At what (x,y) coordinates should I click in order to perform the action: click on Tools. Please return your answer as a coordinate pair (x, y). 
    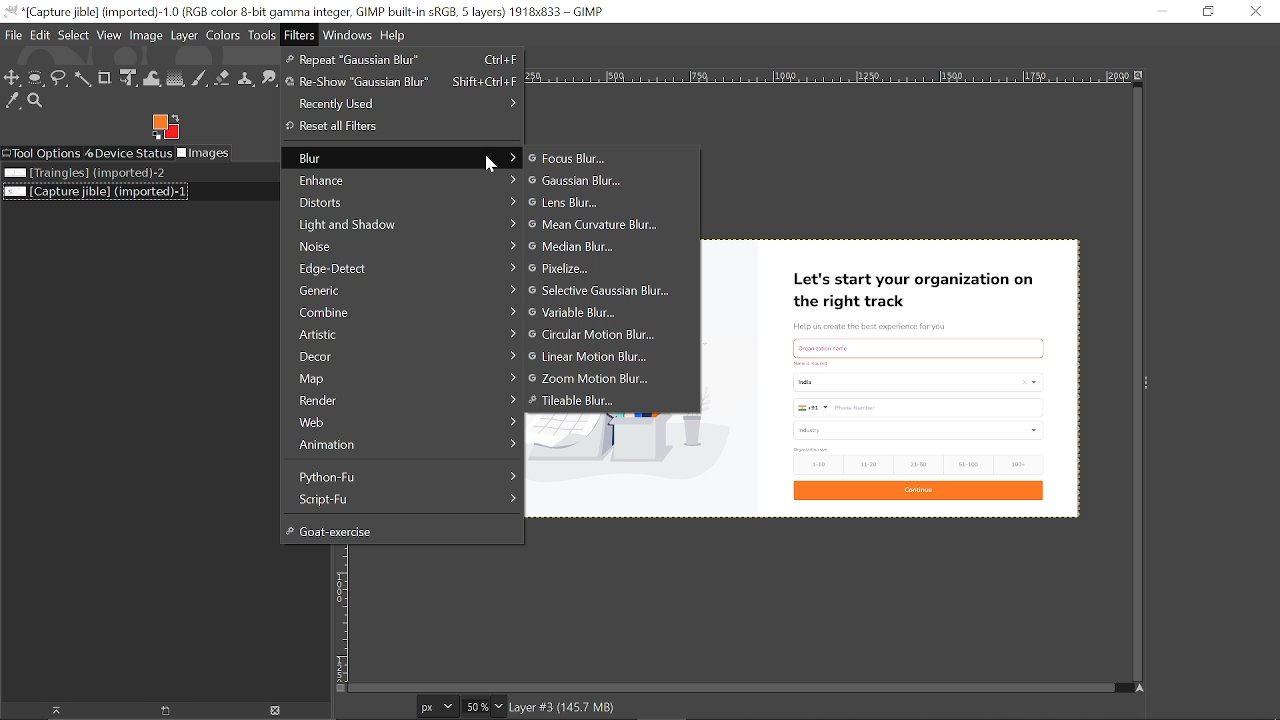
    Looking at the image, I should click on (264, 37).